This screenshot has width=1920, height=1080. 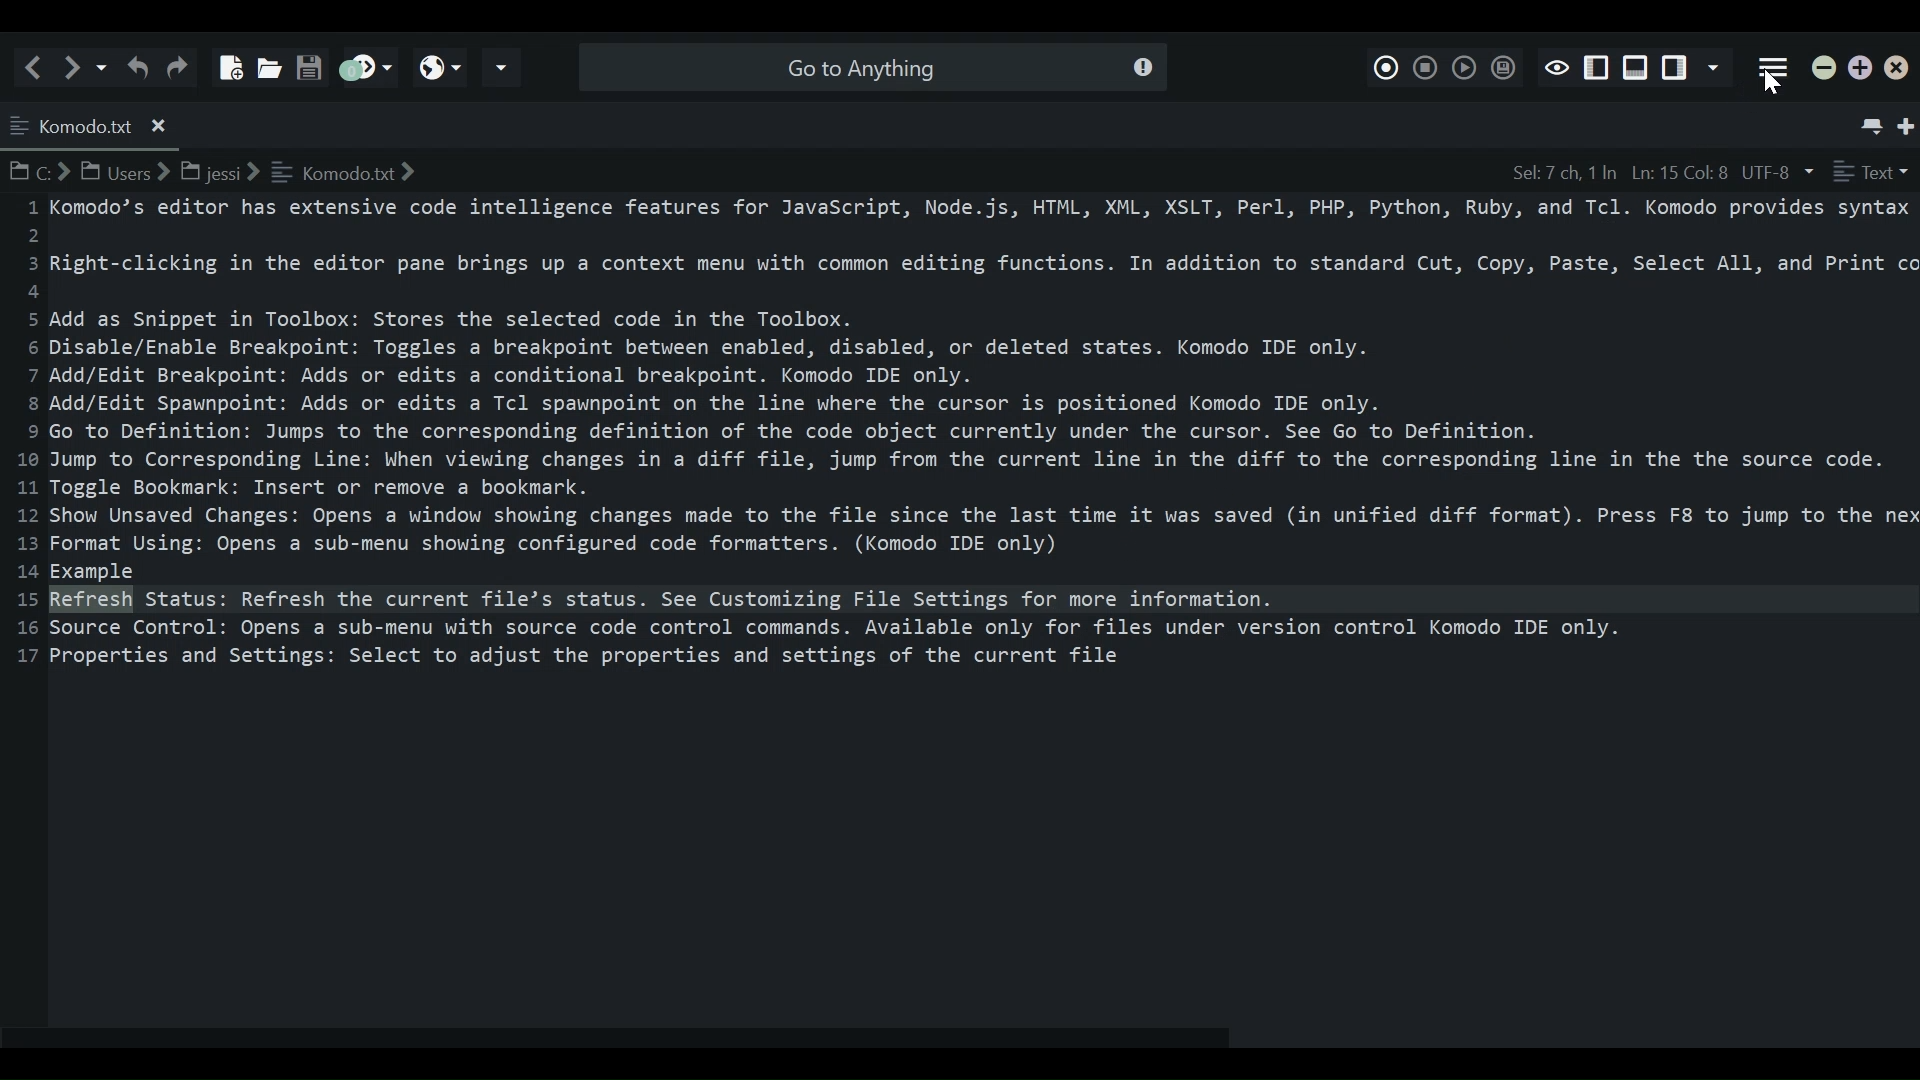 What do you see at coordinates (38, 66) in the screenshot?
I see `Go back one location ` at bounding box center [38, 66].